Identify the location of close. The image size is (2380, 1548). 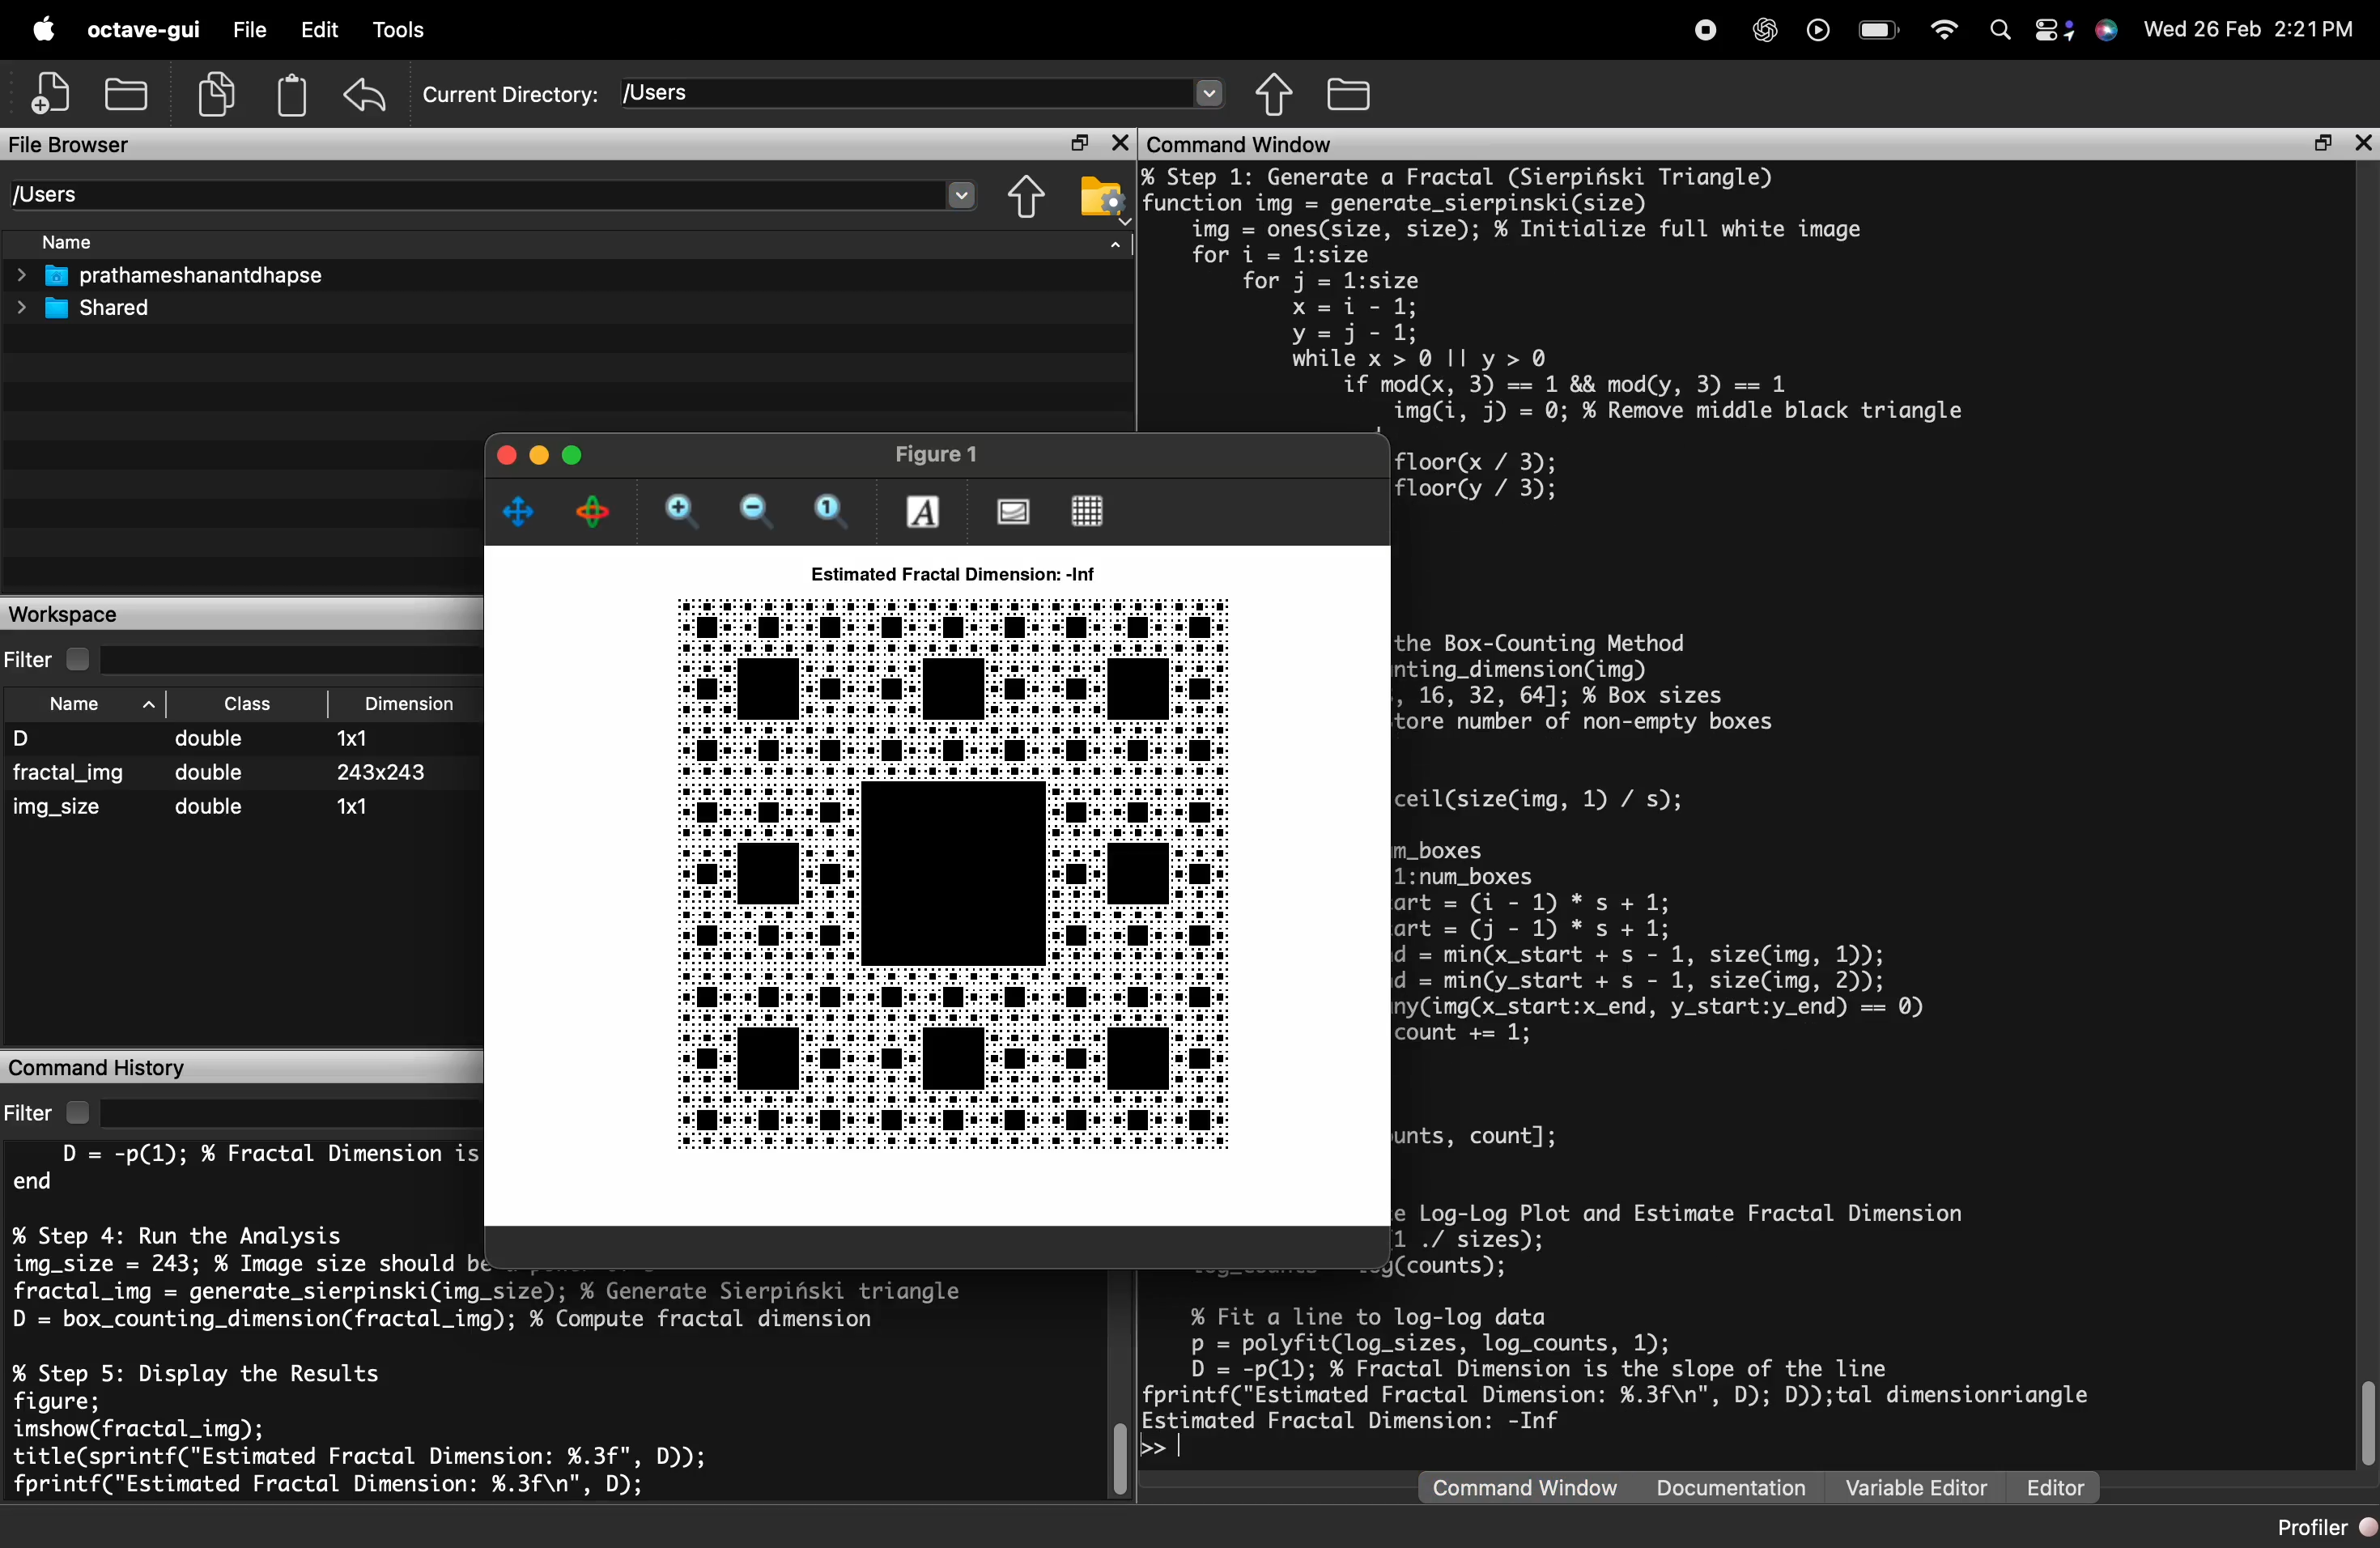
(1118, 143).